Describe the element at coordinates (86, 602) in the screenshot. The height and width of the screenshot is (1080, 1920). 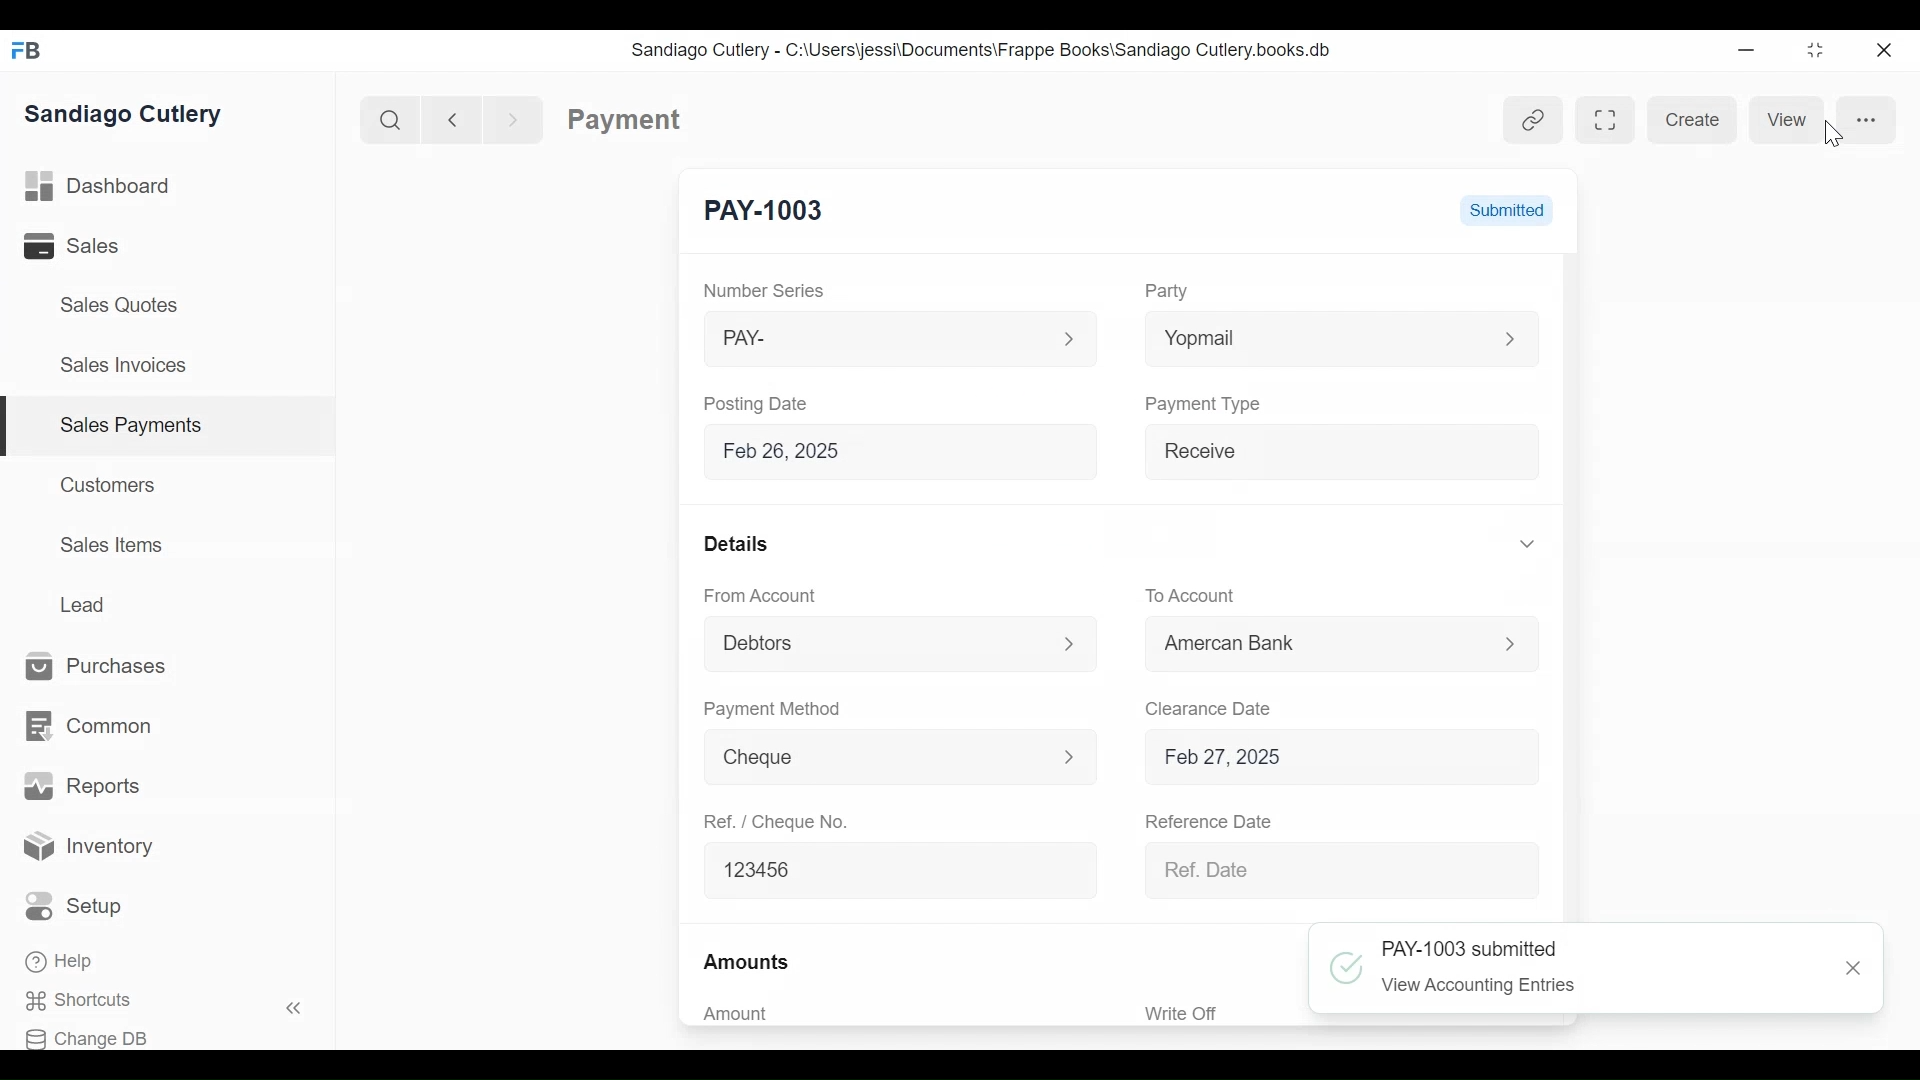
I see `Lead` at that location.